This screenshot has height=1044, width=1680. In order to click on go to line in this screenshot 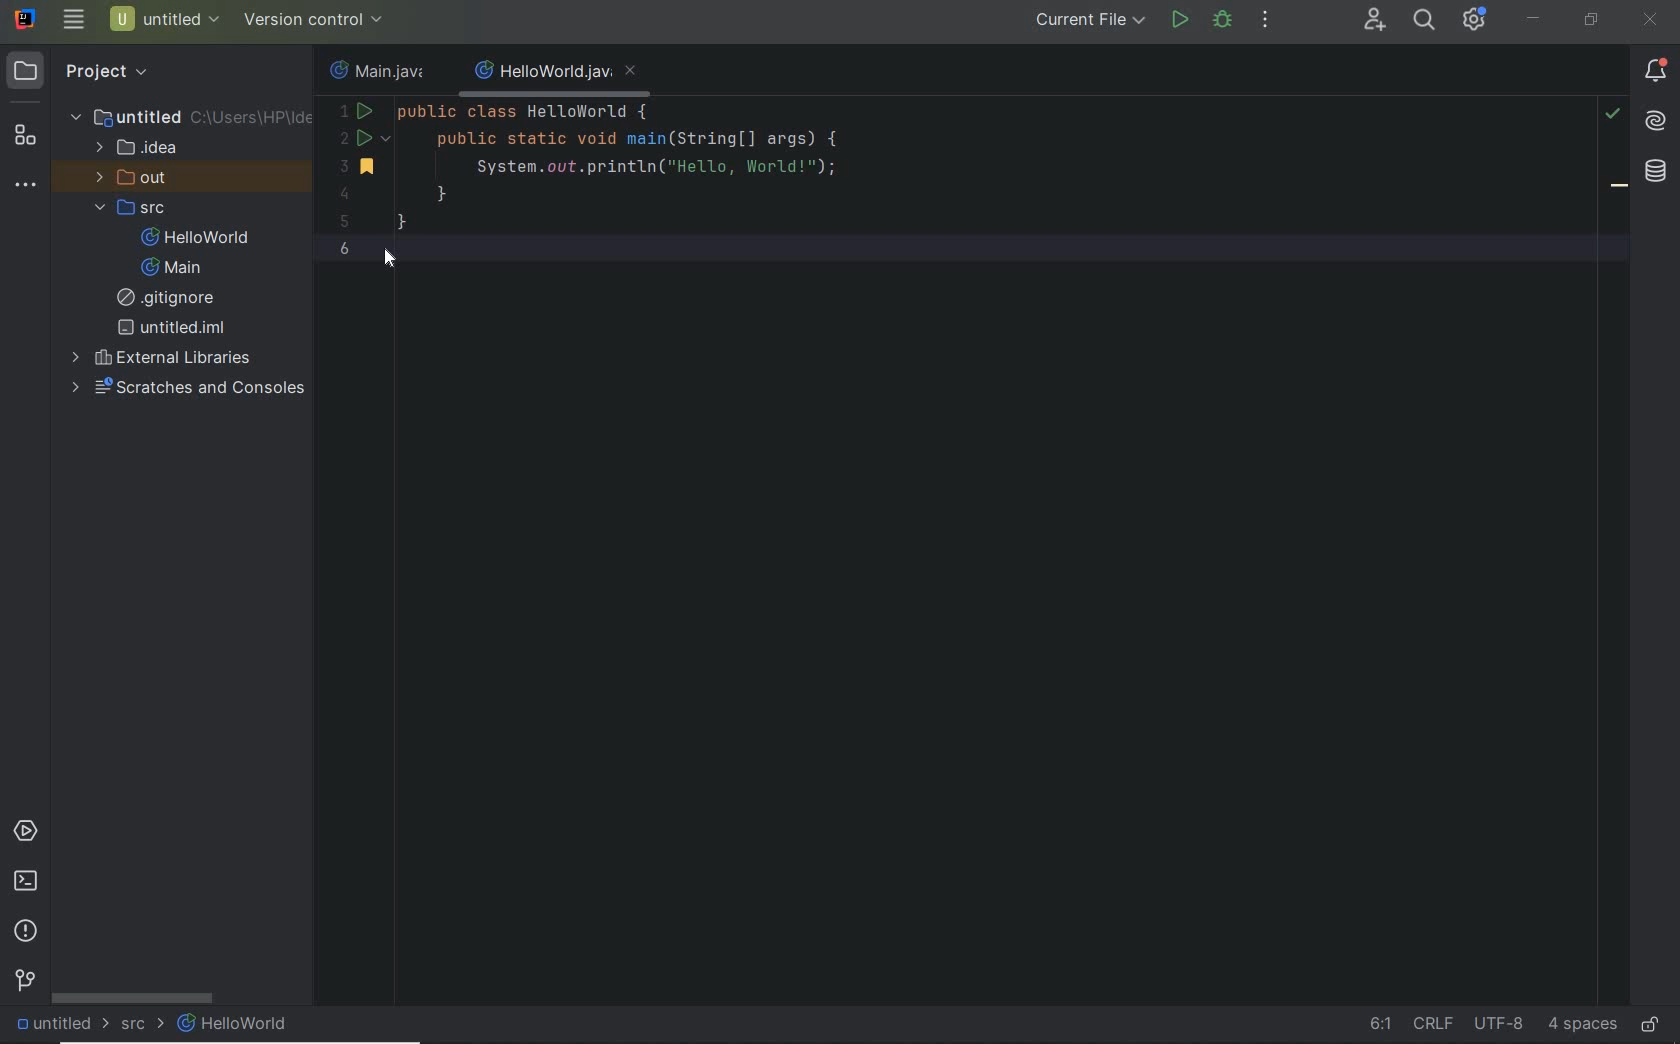, I will do `click(1381, 1021)`.